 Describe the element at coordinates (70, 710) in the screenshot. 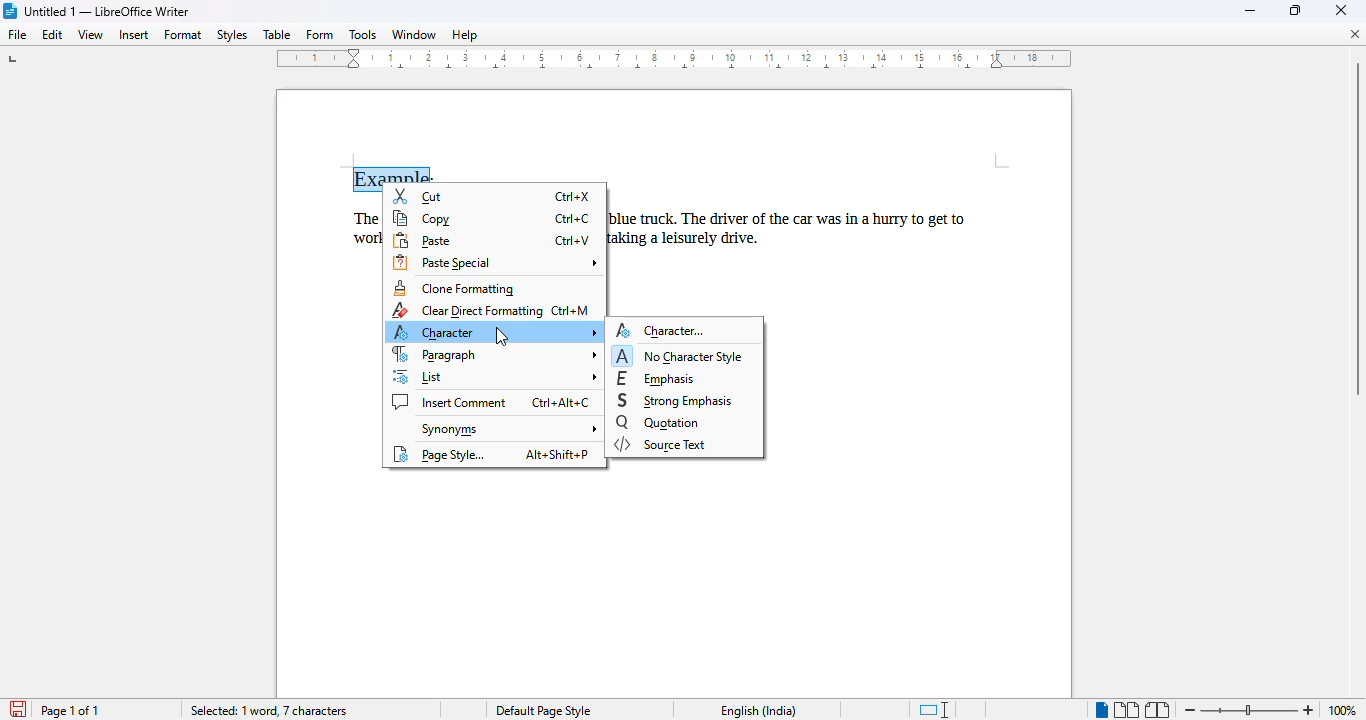

I see `page 1 of 1` at that location.